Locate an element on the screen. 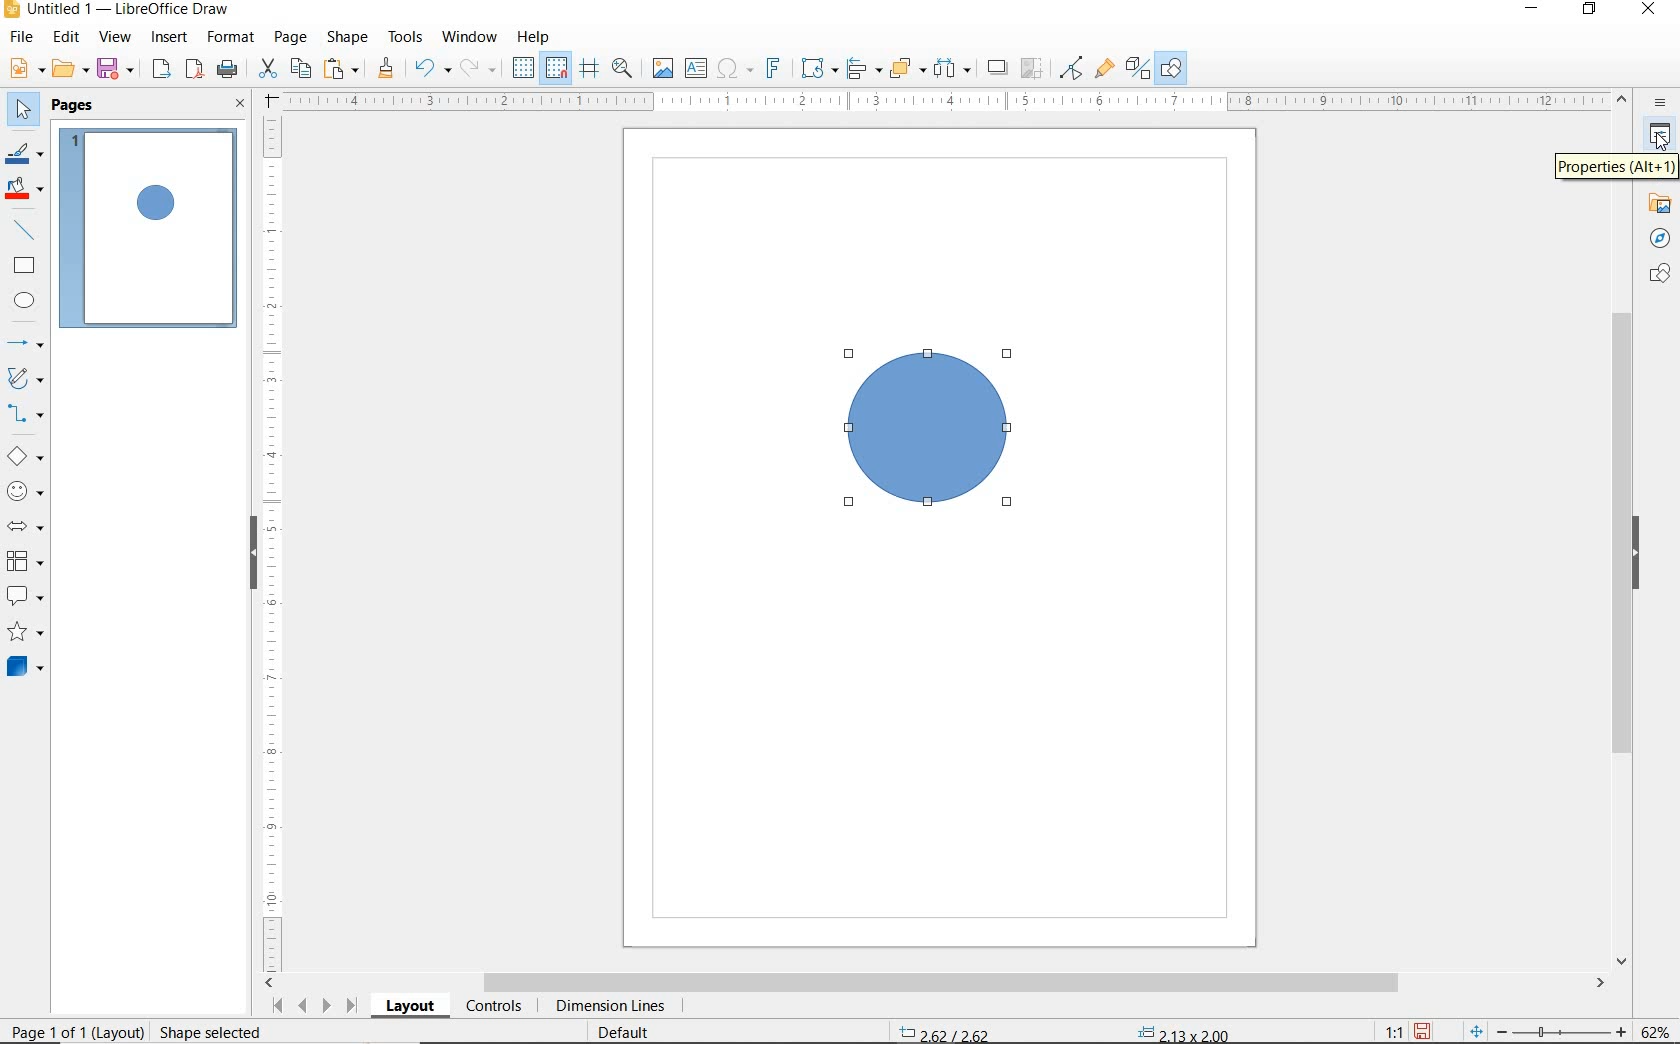 The width and height of the screenshot is (1680, 1044). SIDEBAR SETTINGS is located at coordinates (1661, 102).